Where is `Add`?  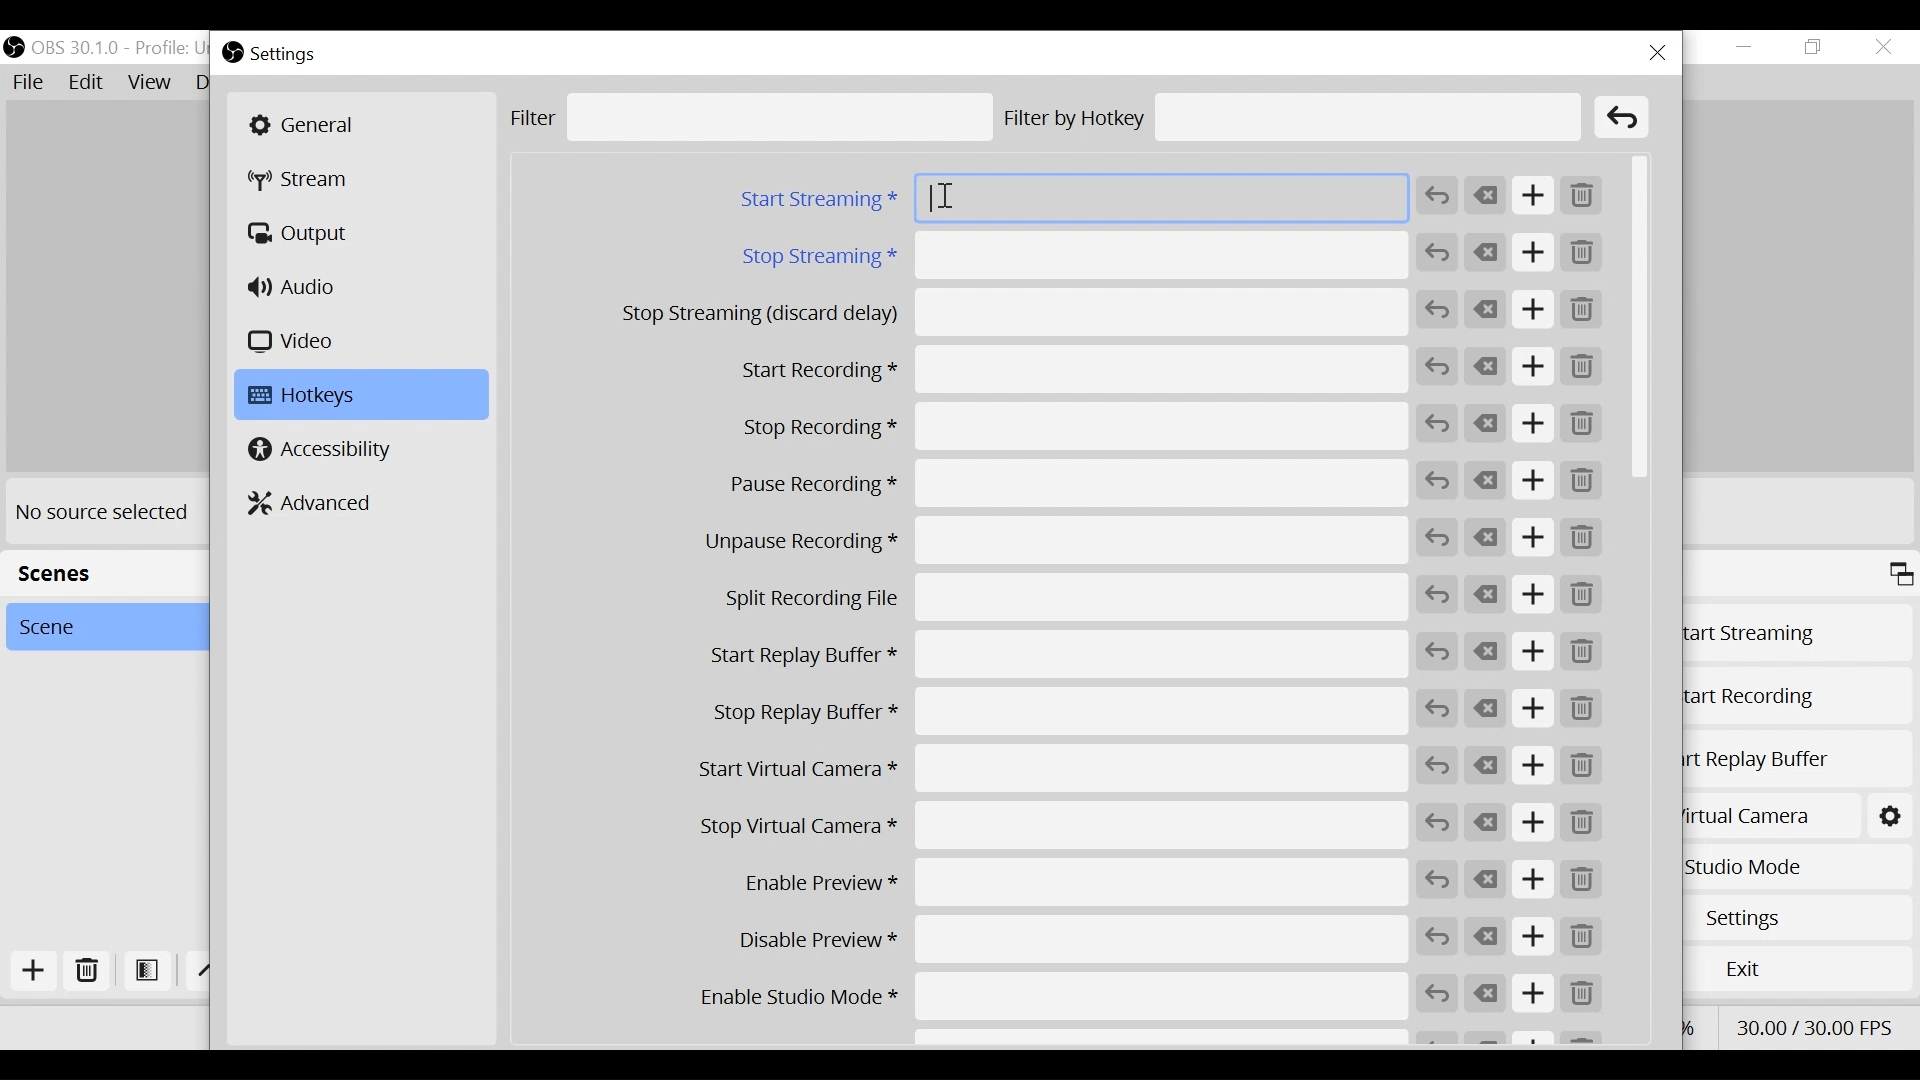
Add is located at coordinates (37, 971).